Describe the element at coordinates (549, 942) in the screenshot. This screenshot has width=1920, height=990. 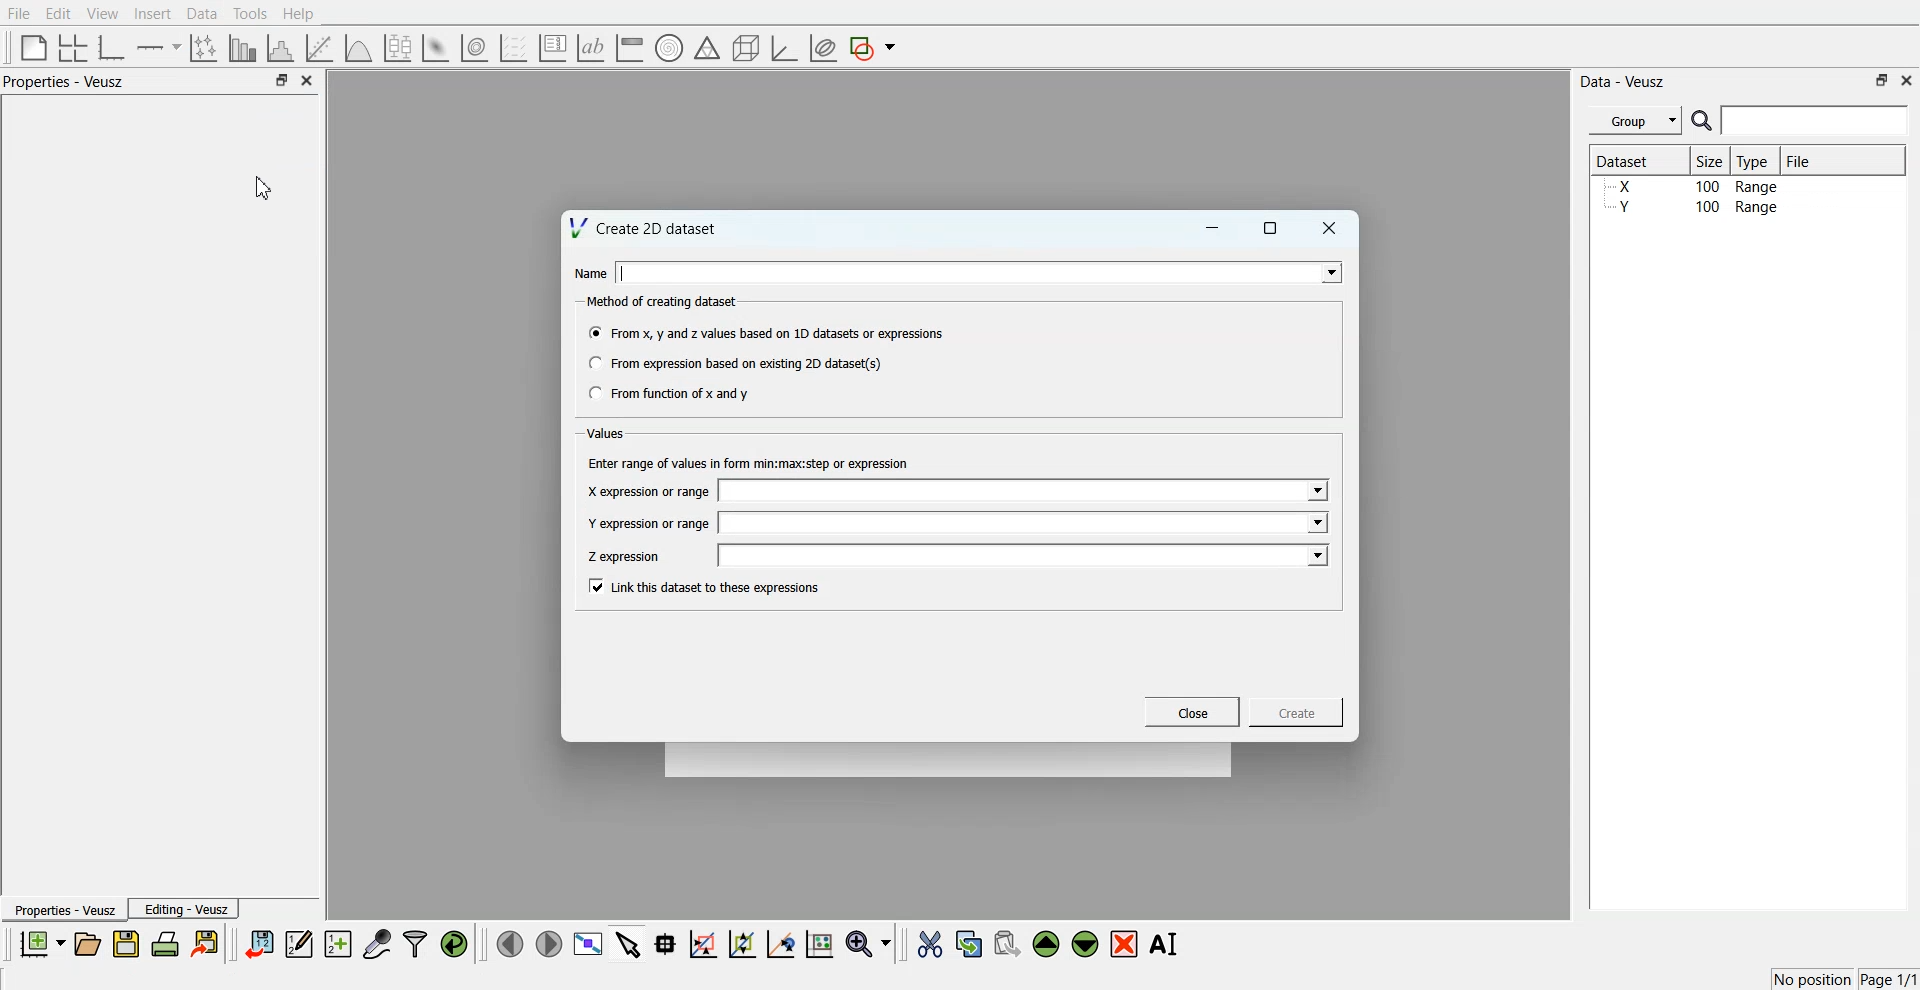
I see `Move to the next page` at that location.